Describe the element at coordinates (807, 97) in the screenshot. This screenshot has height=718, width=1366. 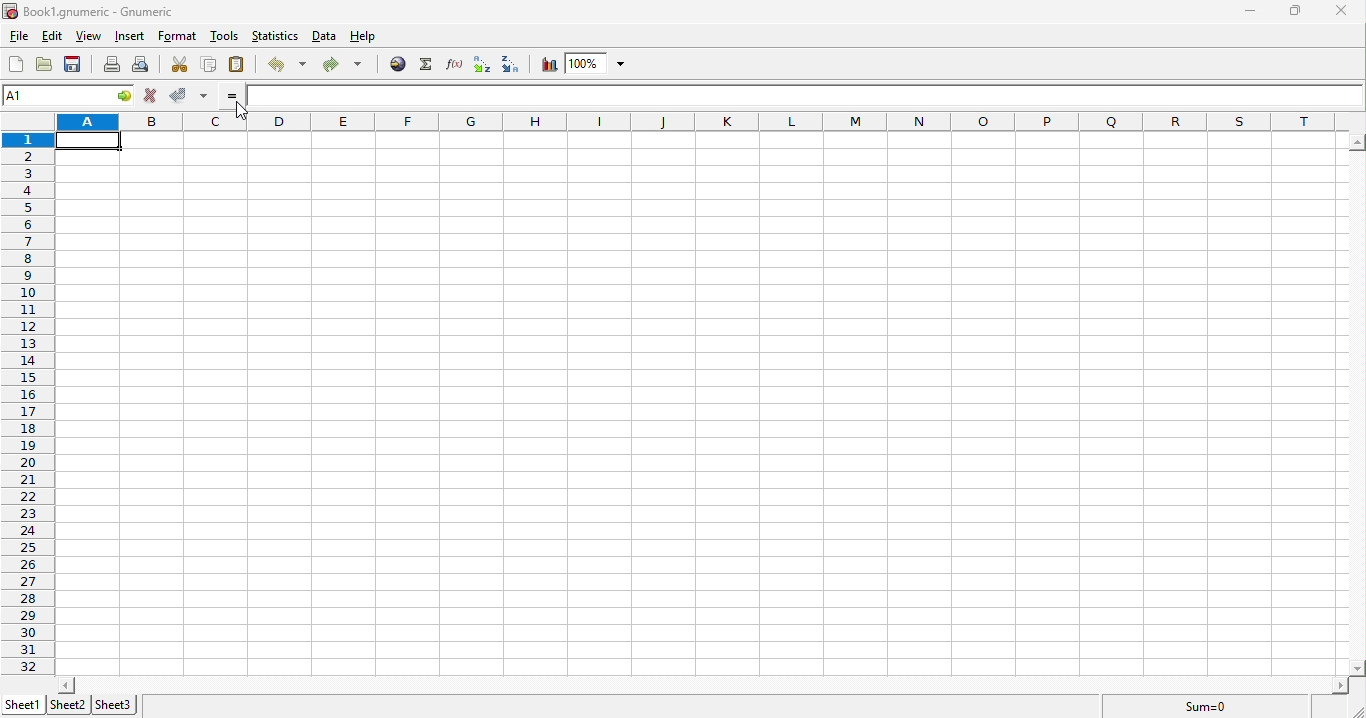
I see `formula bar` at that location.